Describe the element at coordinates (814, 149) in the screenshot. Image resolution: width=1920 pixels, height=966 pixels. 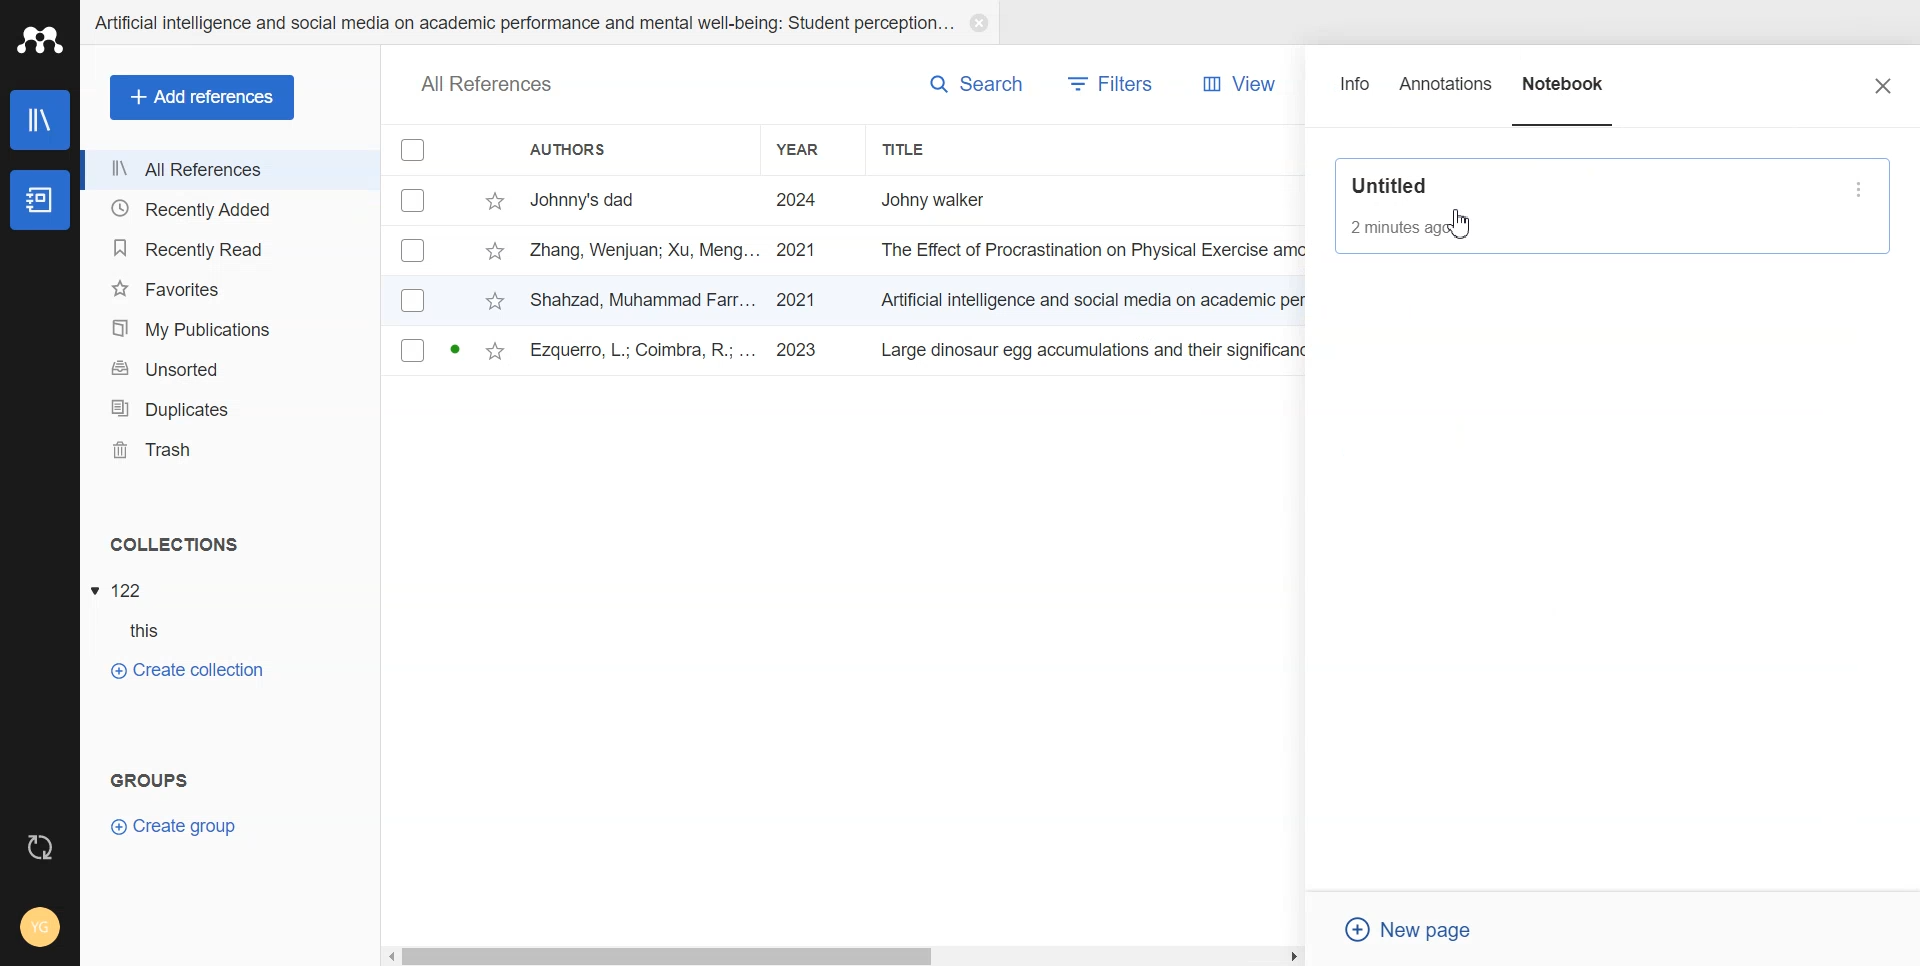
I see `Year` at that location.